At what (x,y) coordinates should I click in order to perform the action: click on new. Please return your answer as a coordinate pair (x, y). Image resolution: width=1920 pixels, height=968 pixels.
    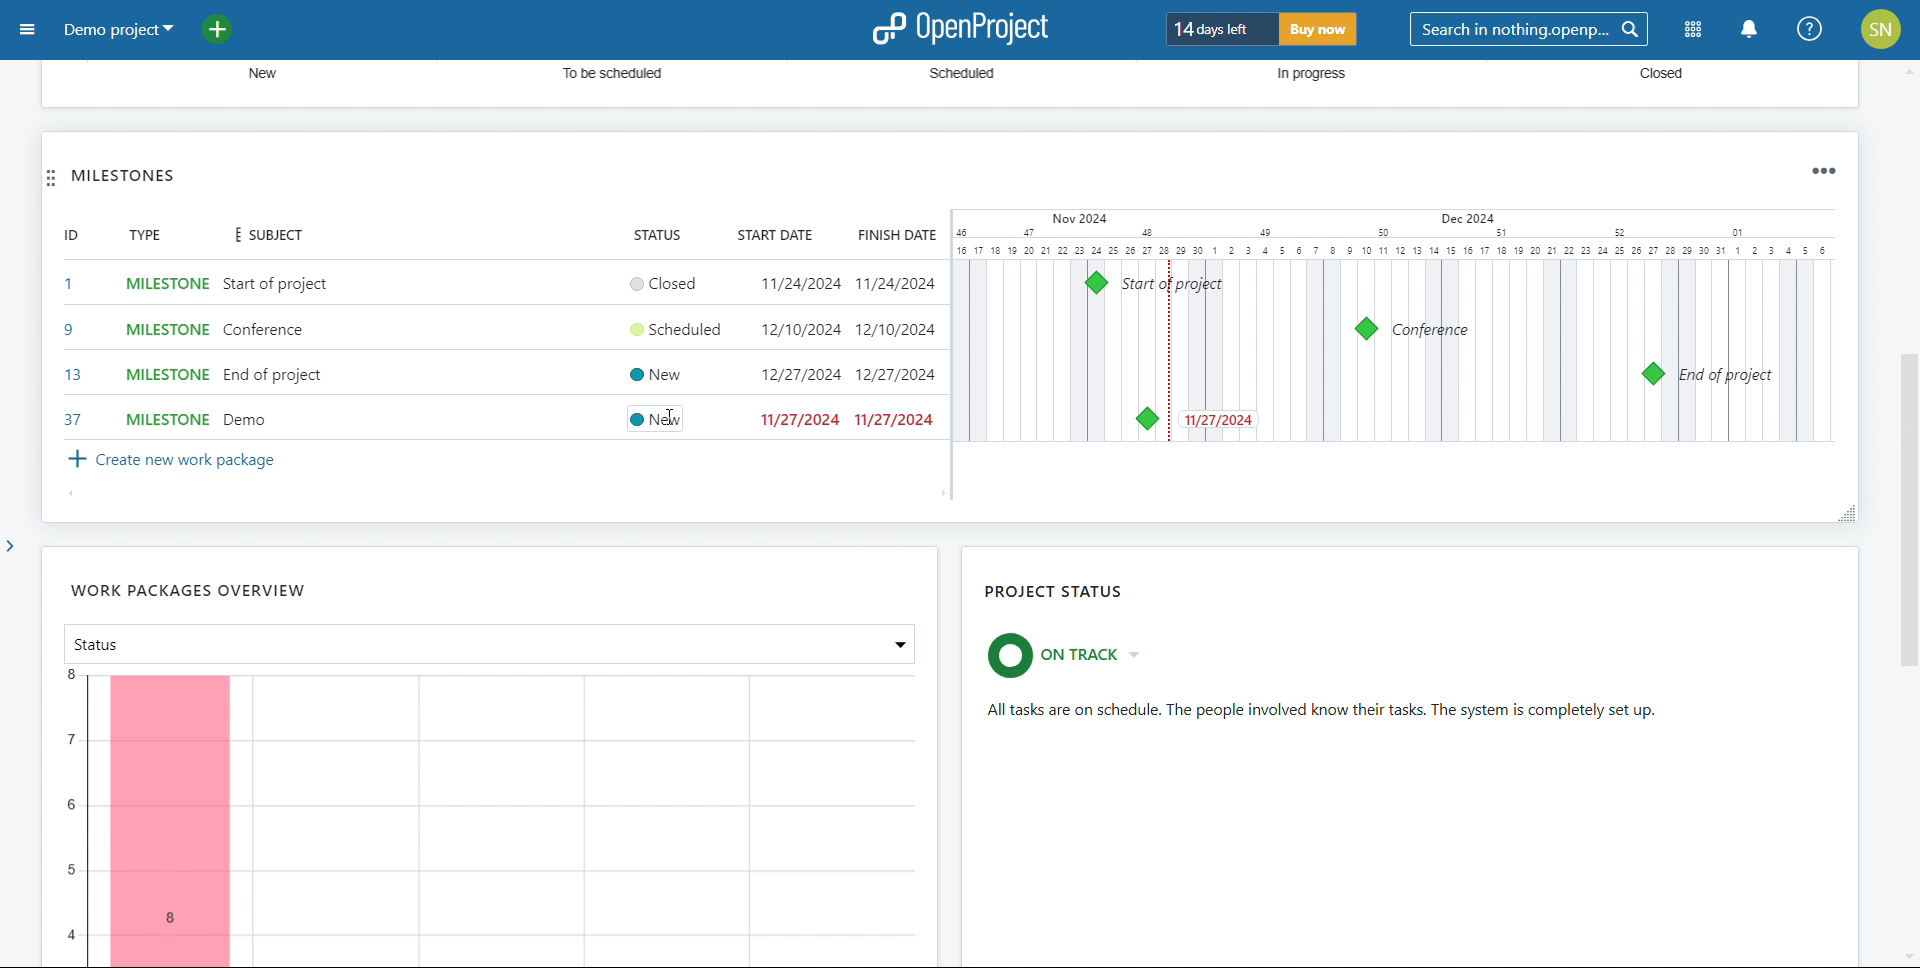
    Looking at the image, I should click on (255, 74).